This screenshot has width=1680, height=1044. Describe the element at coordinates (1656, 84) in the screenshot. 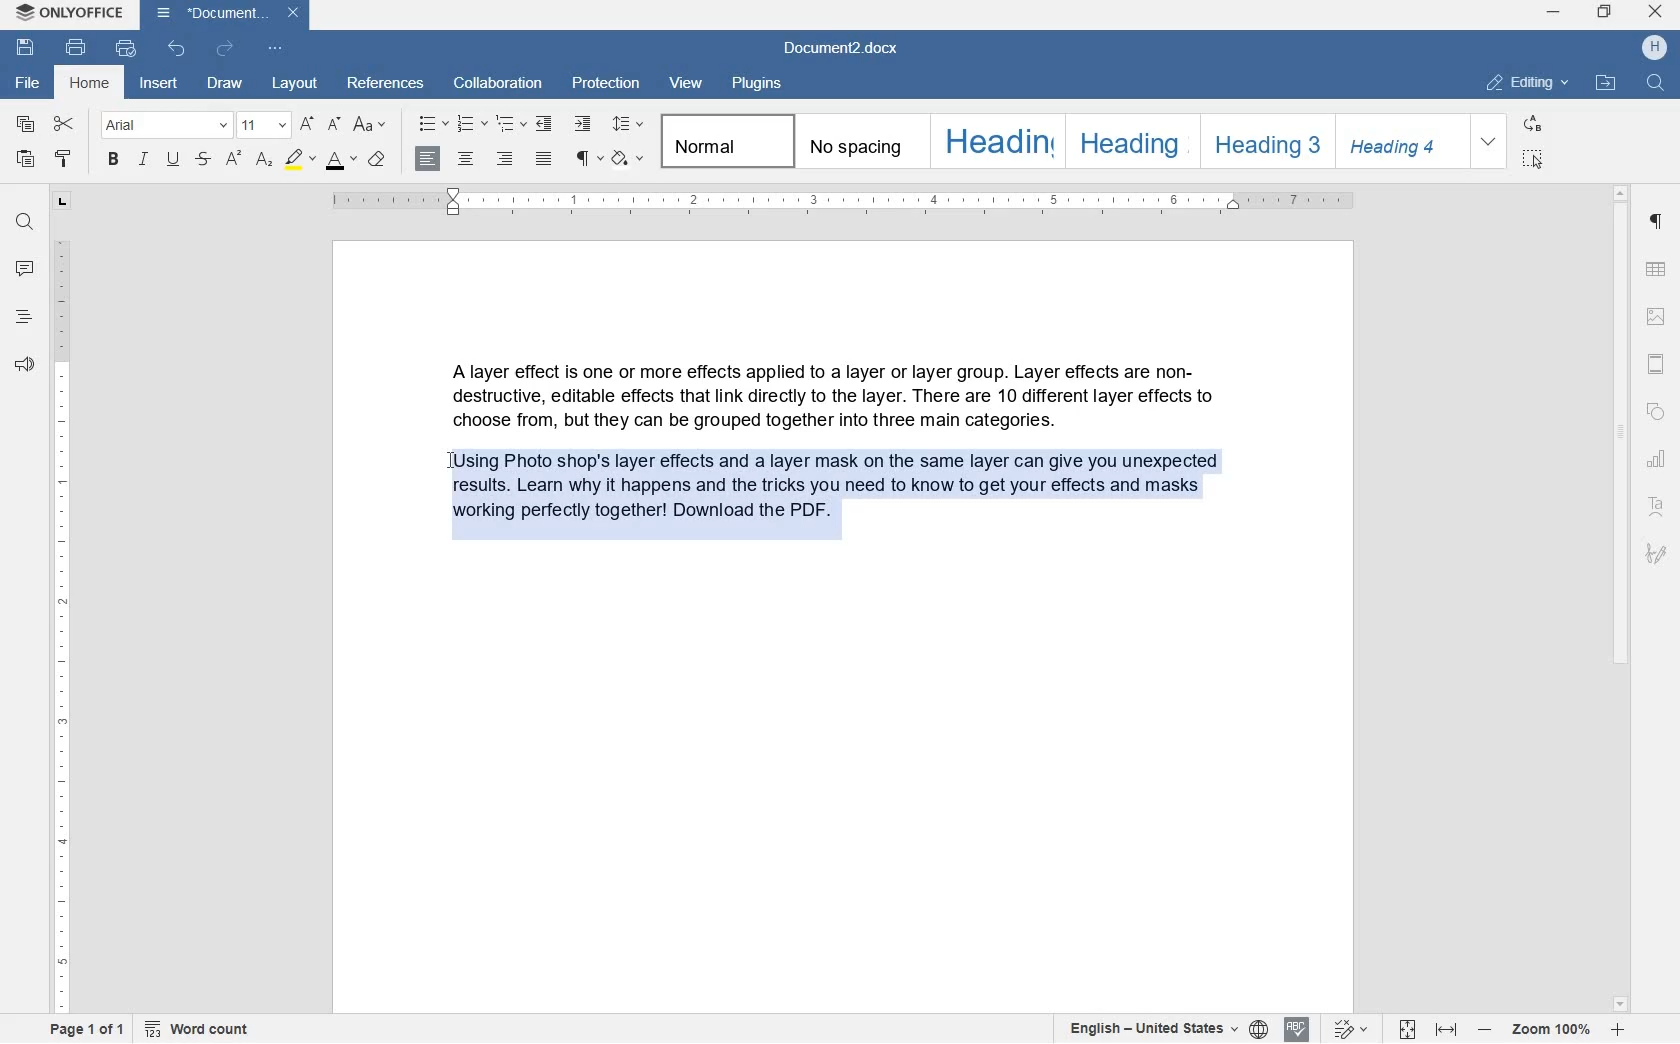

I see `FIND` at that location.